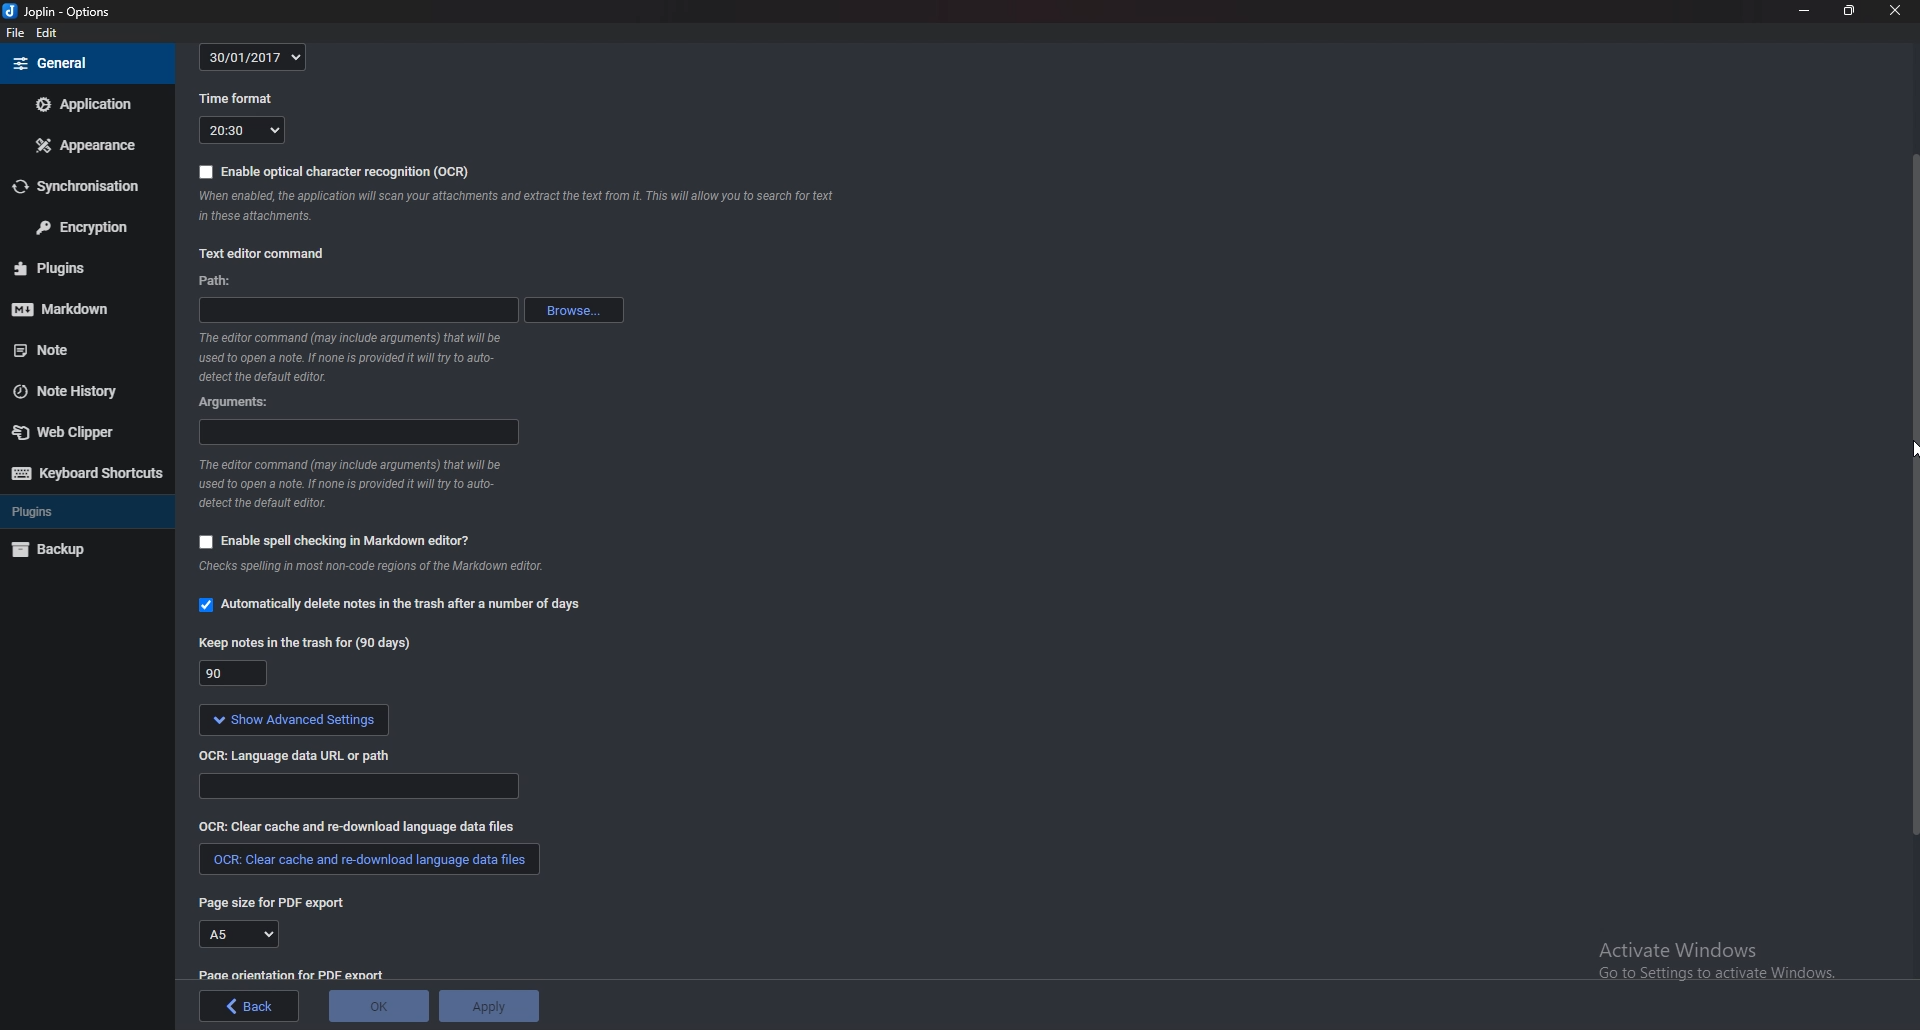 The image size is (1920, 1030). What do you see at coordinates (266, 252) in the screenshot?
I see `Text editor command` at bounding box center [266, 252].